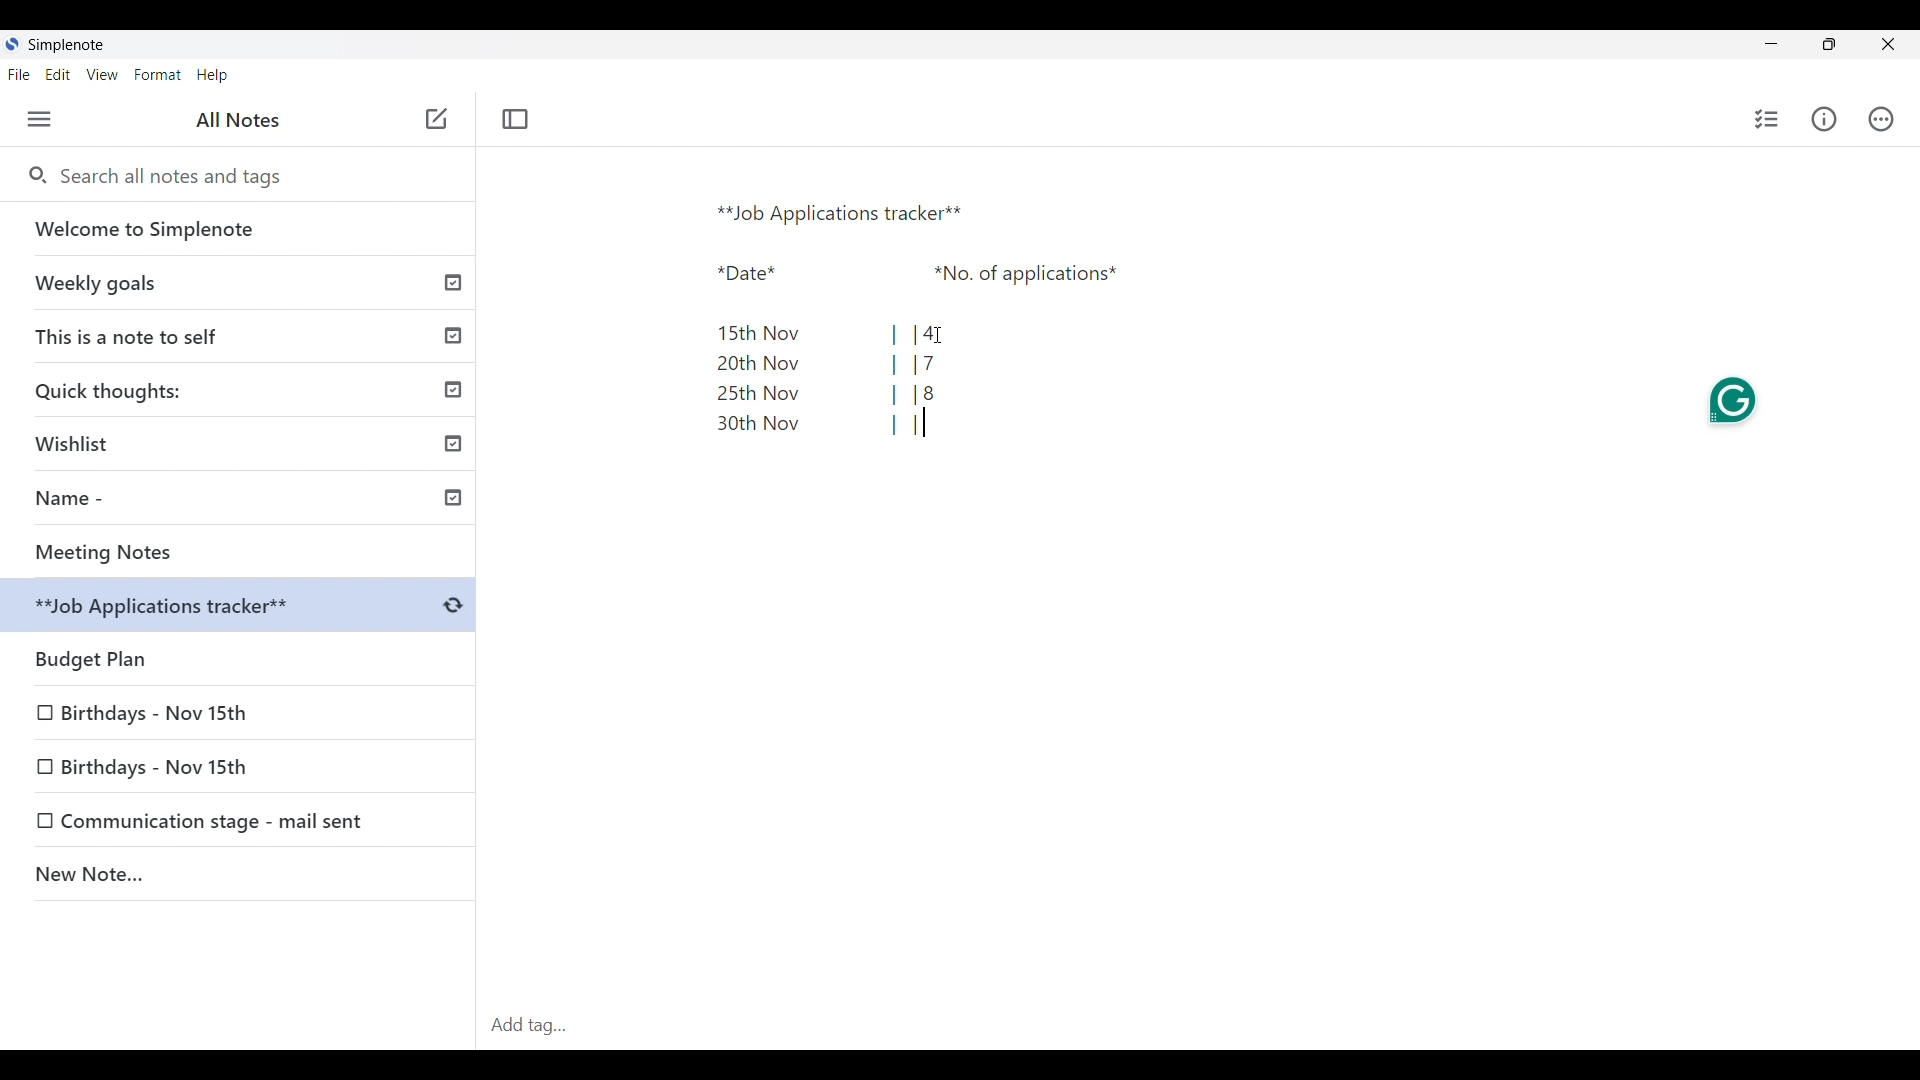 This screenshot has height=1080, width=1920. I want to click on Welcome to Simplenote, so click(239, 229).